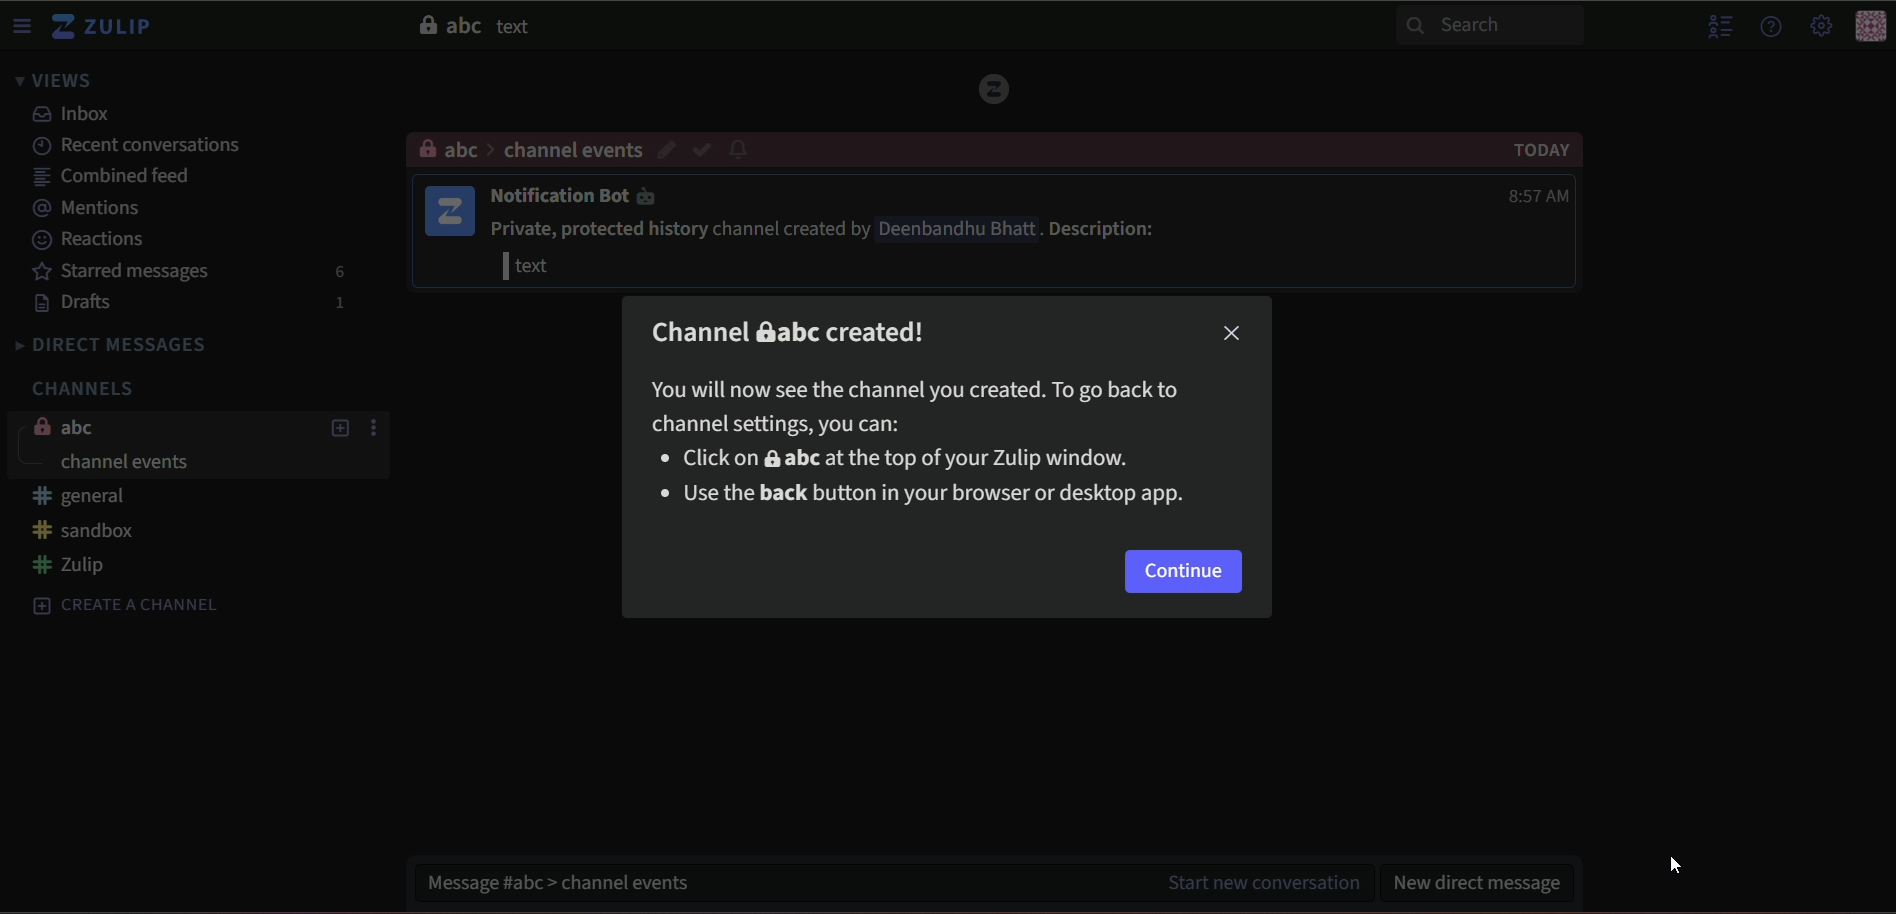 The image size is (1896, 914). Describe the element at coordinates (60, 82) in the screenshot. I see `views` at that location.